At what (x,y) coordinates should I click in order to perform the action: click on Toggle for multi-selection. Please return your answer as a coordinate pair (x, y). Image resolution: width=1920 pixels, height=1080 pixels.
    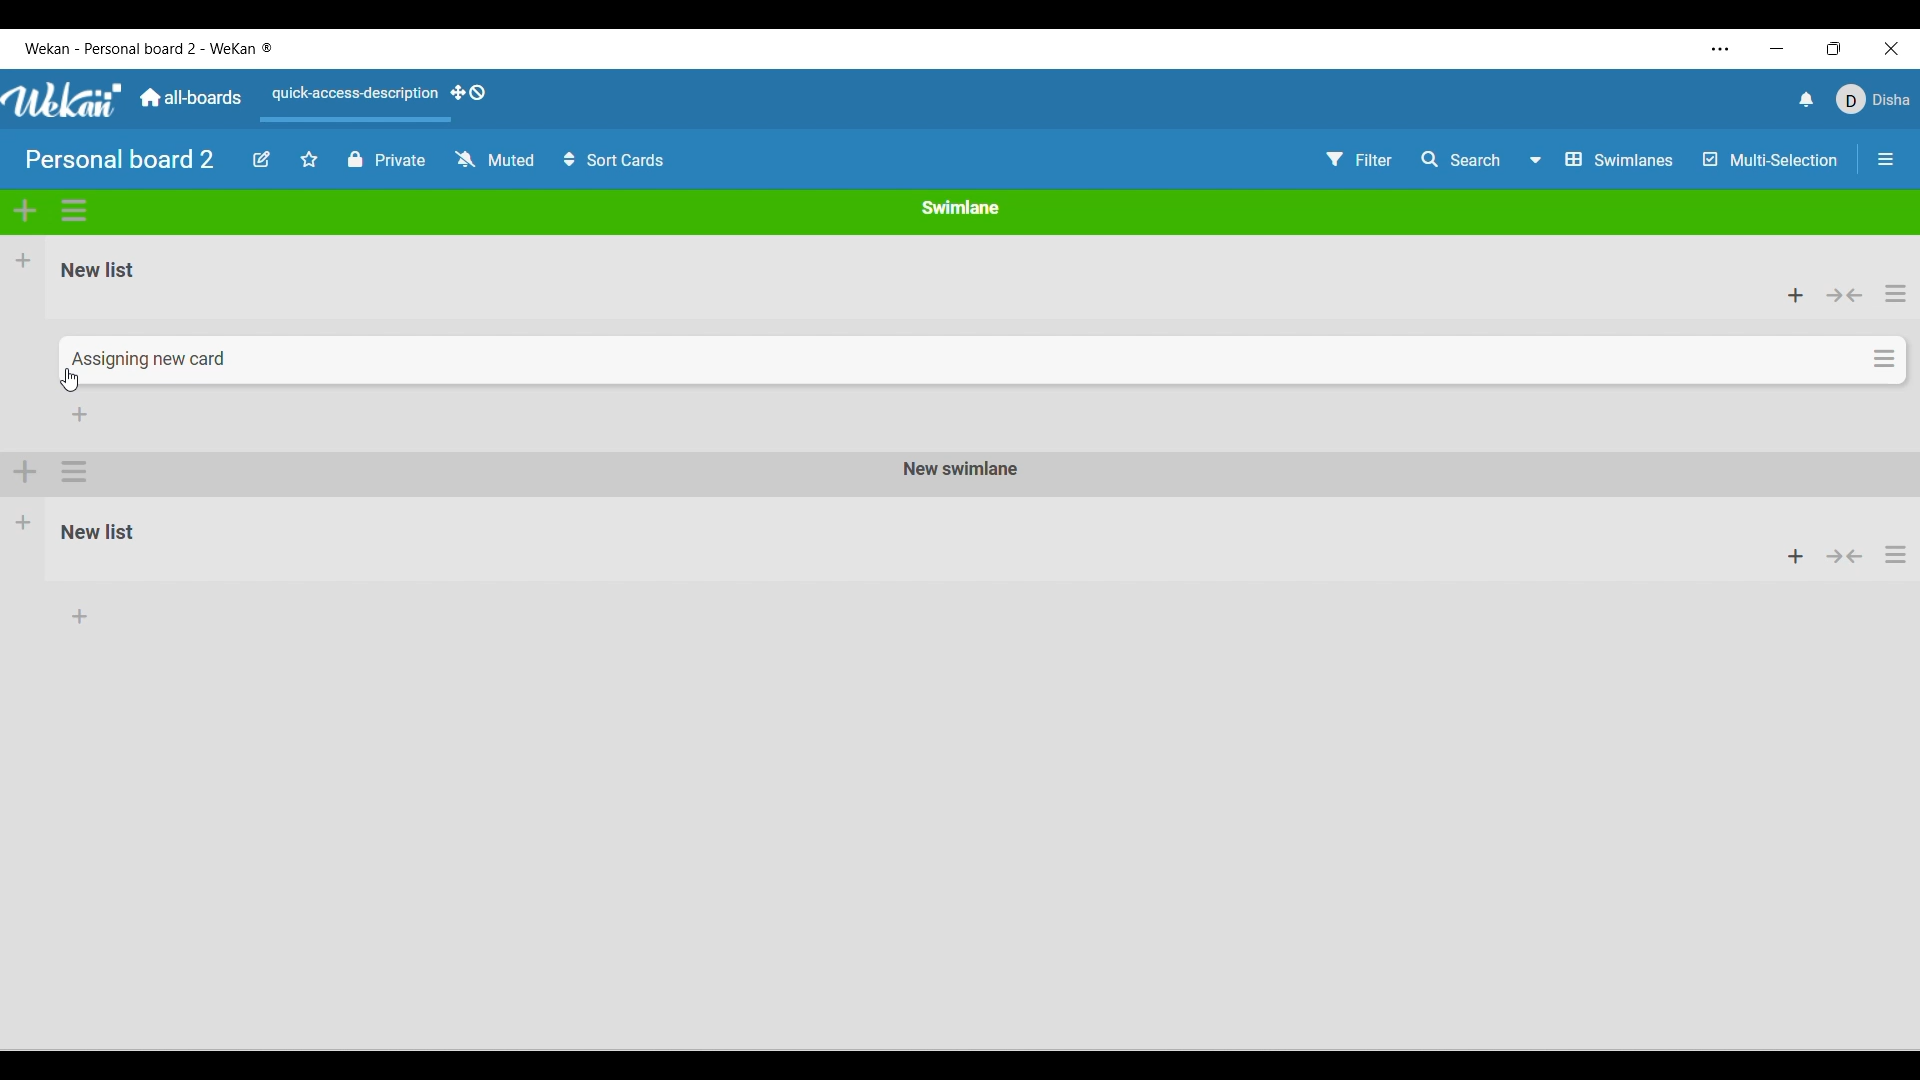
    Looking at the image, I should click on (1772, 160).